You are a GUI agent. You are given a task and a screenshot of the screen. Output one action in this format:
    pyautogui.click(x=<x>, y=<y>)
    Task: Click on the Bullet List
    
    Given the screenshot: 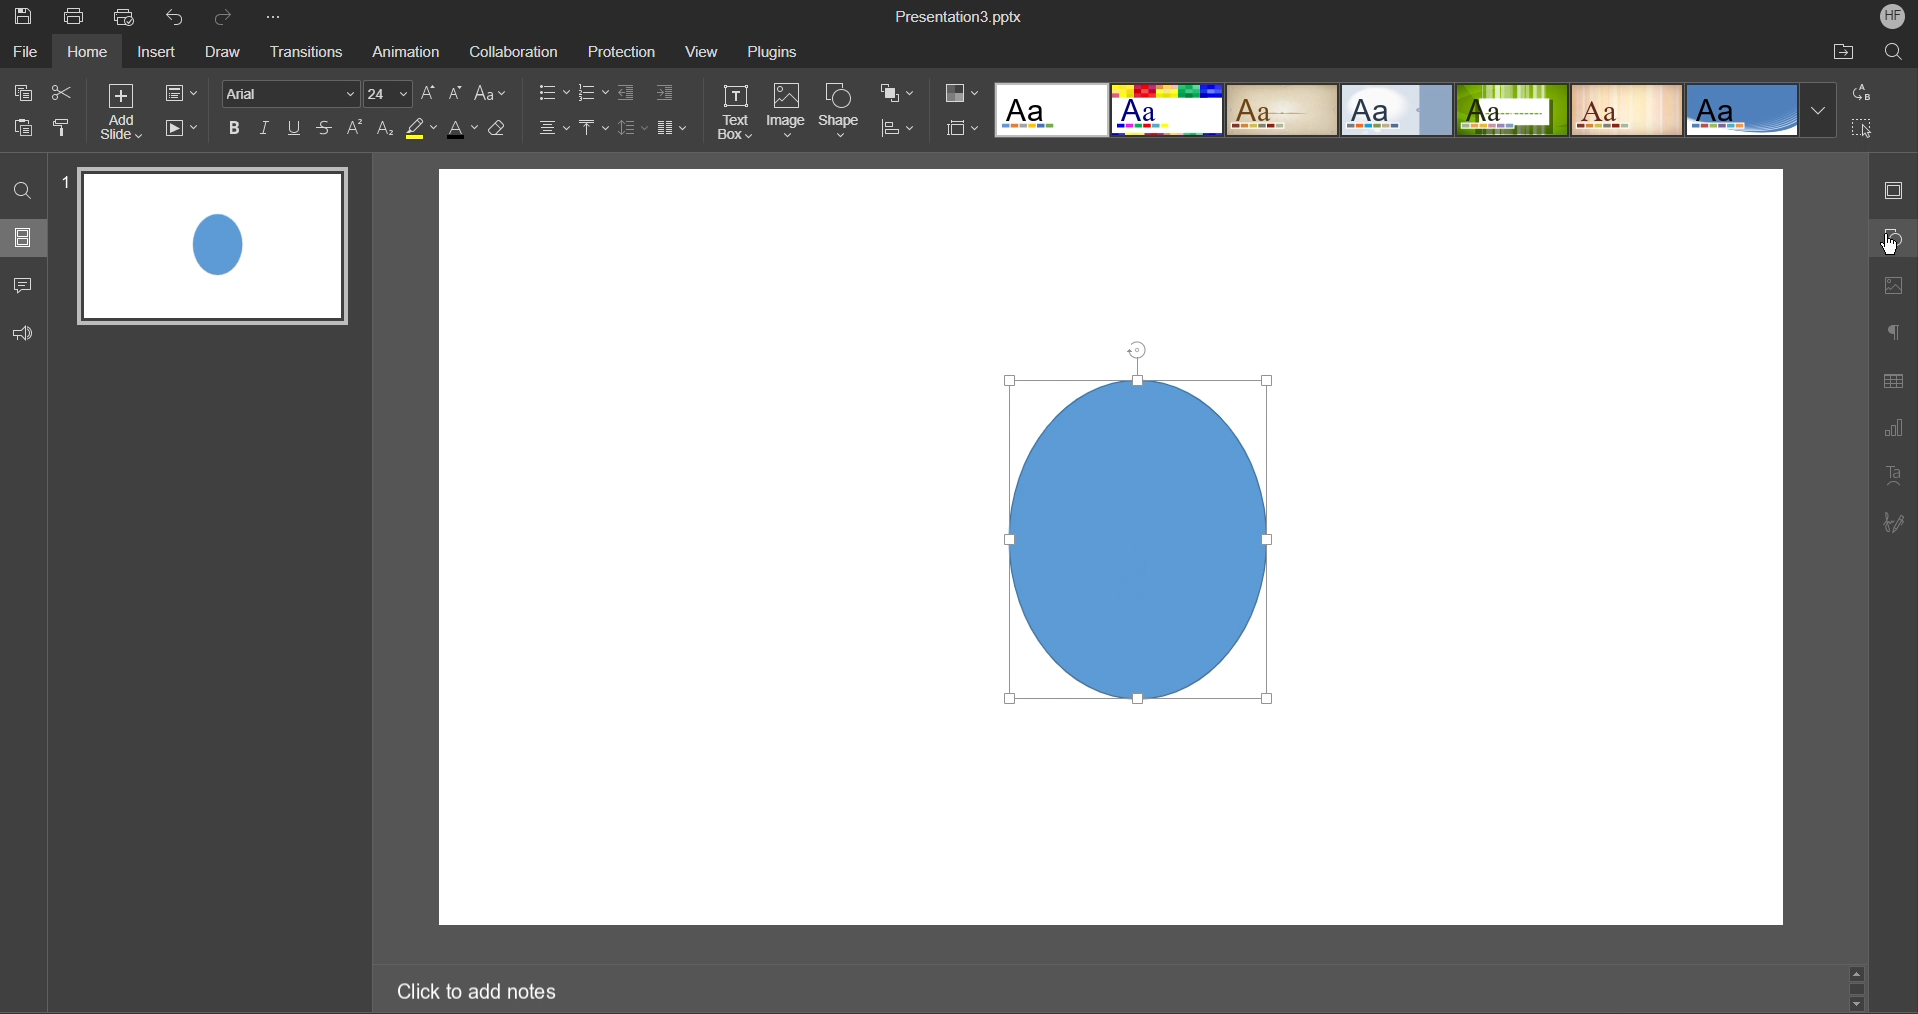 What is the action you would take?
    pyautogui.click(x=553, y=95)
    